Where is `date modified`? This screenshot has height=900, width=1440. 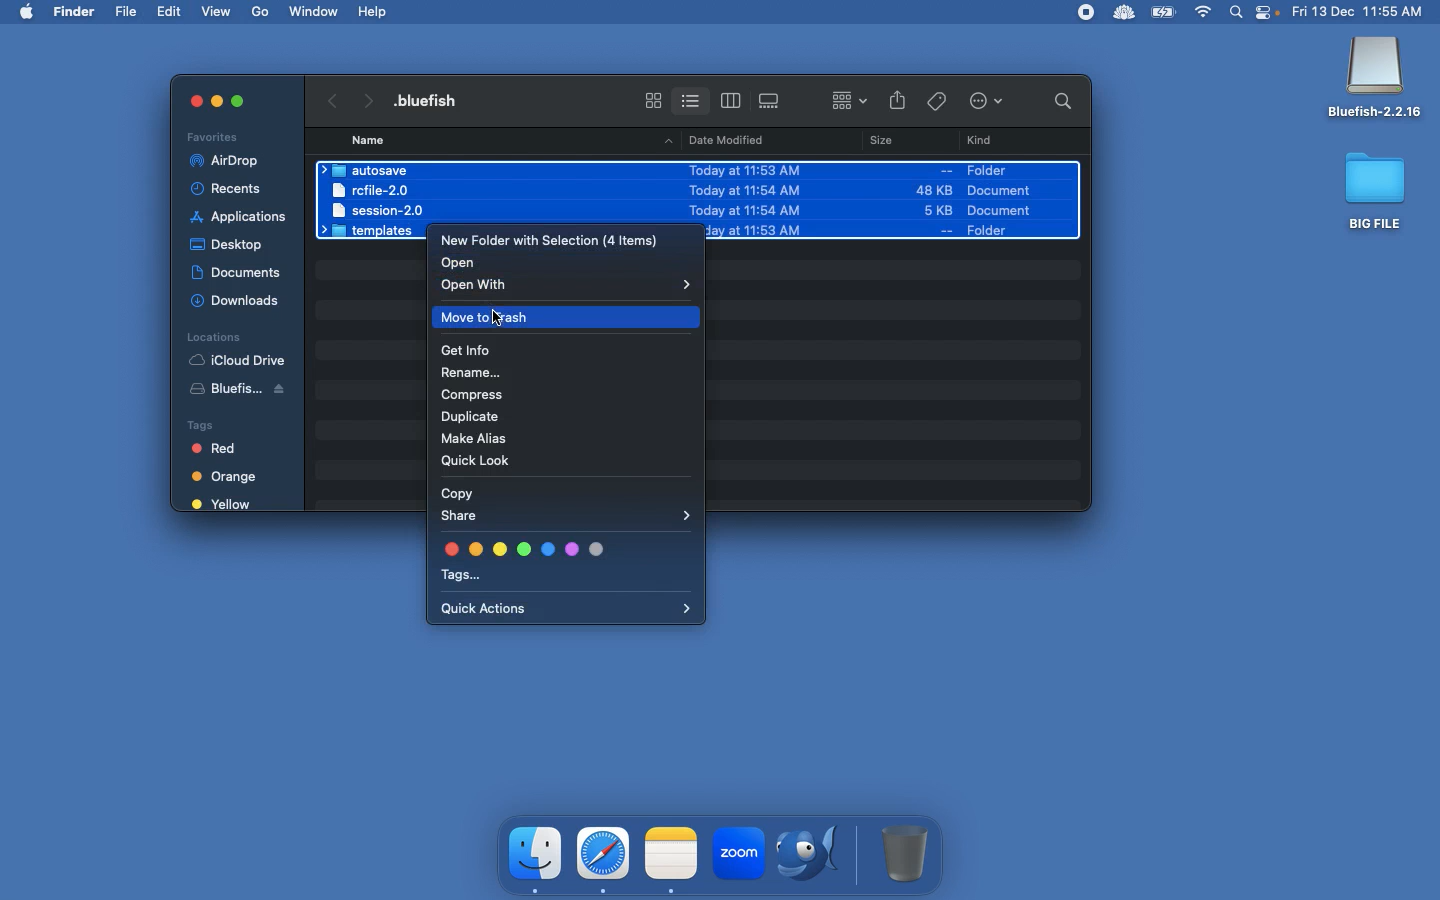
date modified is located at coordinates (745, 198).